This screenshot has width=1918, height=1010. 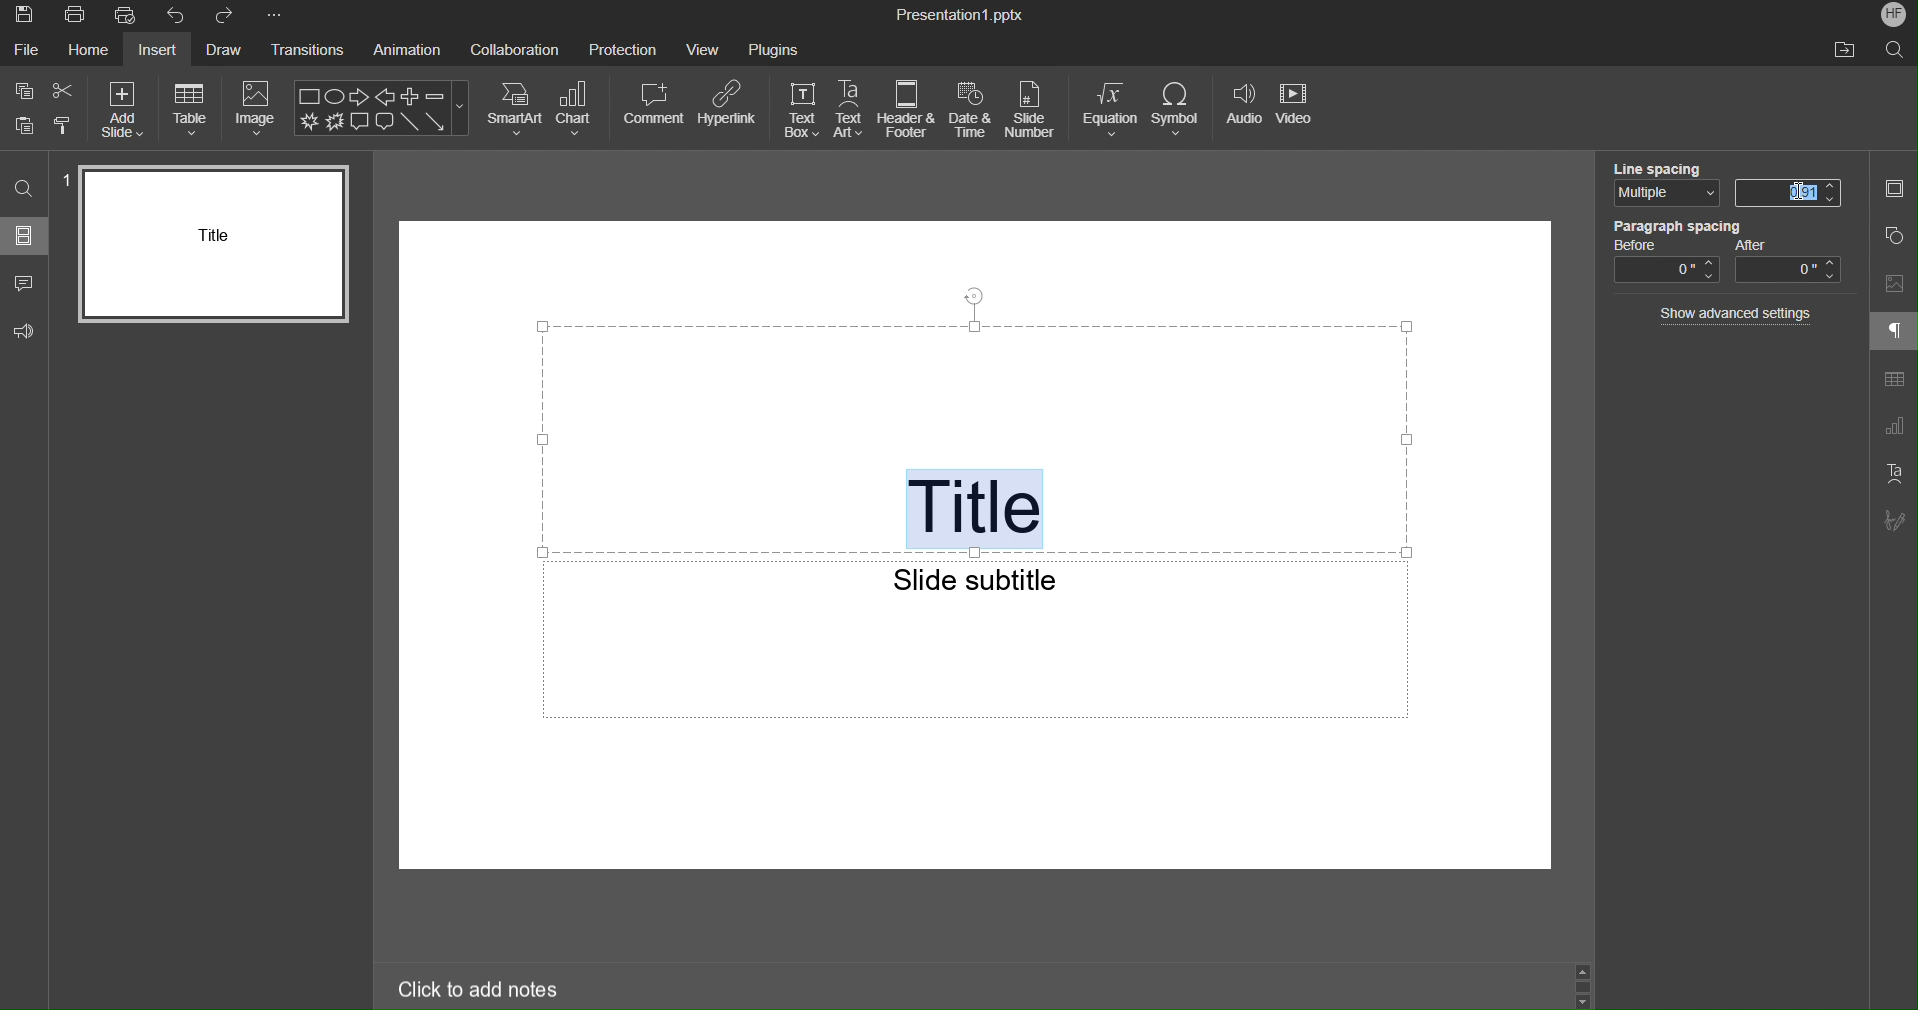 What do you see at coordinates (973, 112) in the screenshot?
I see `Date and Time` at bounding box center [973, 112].